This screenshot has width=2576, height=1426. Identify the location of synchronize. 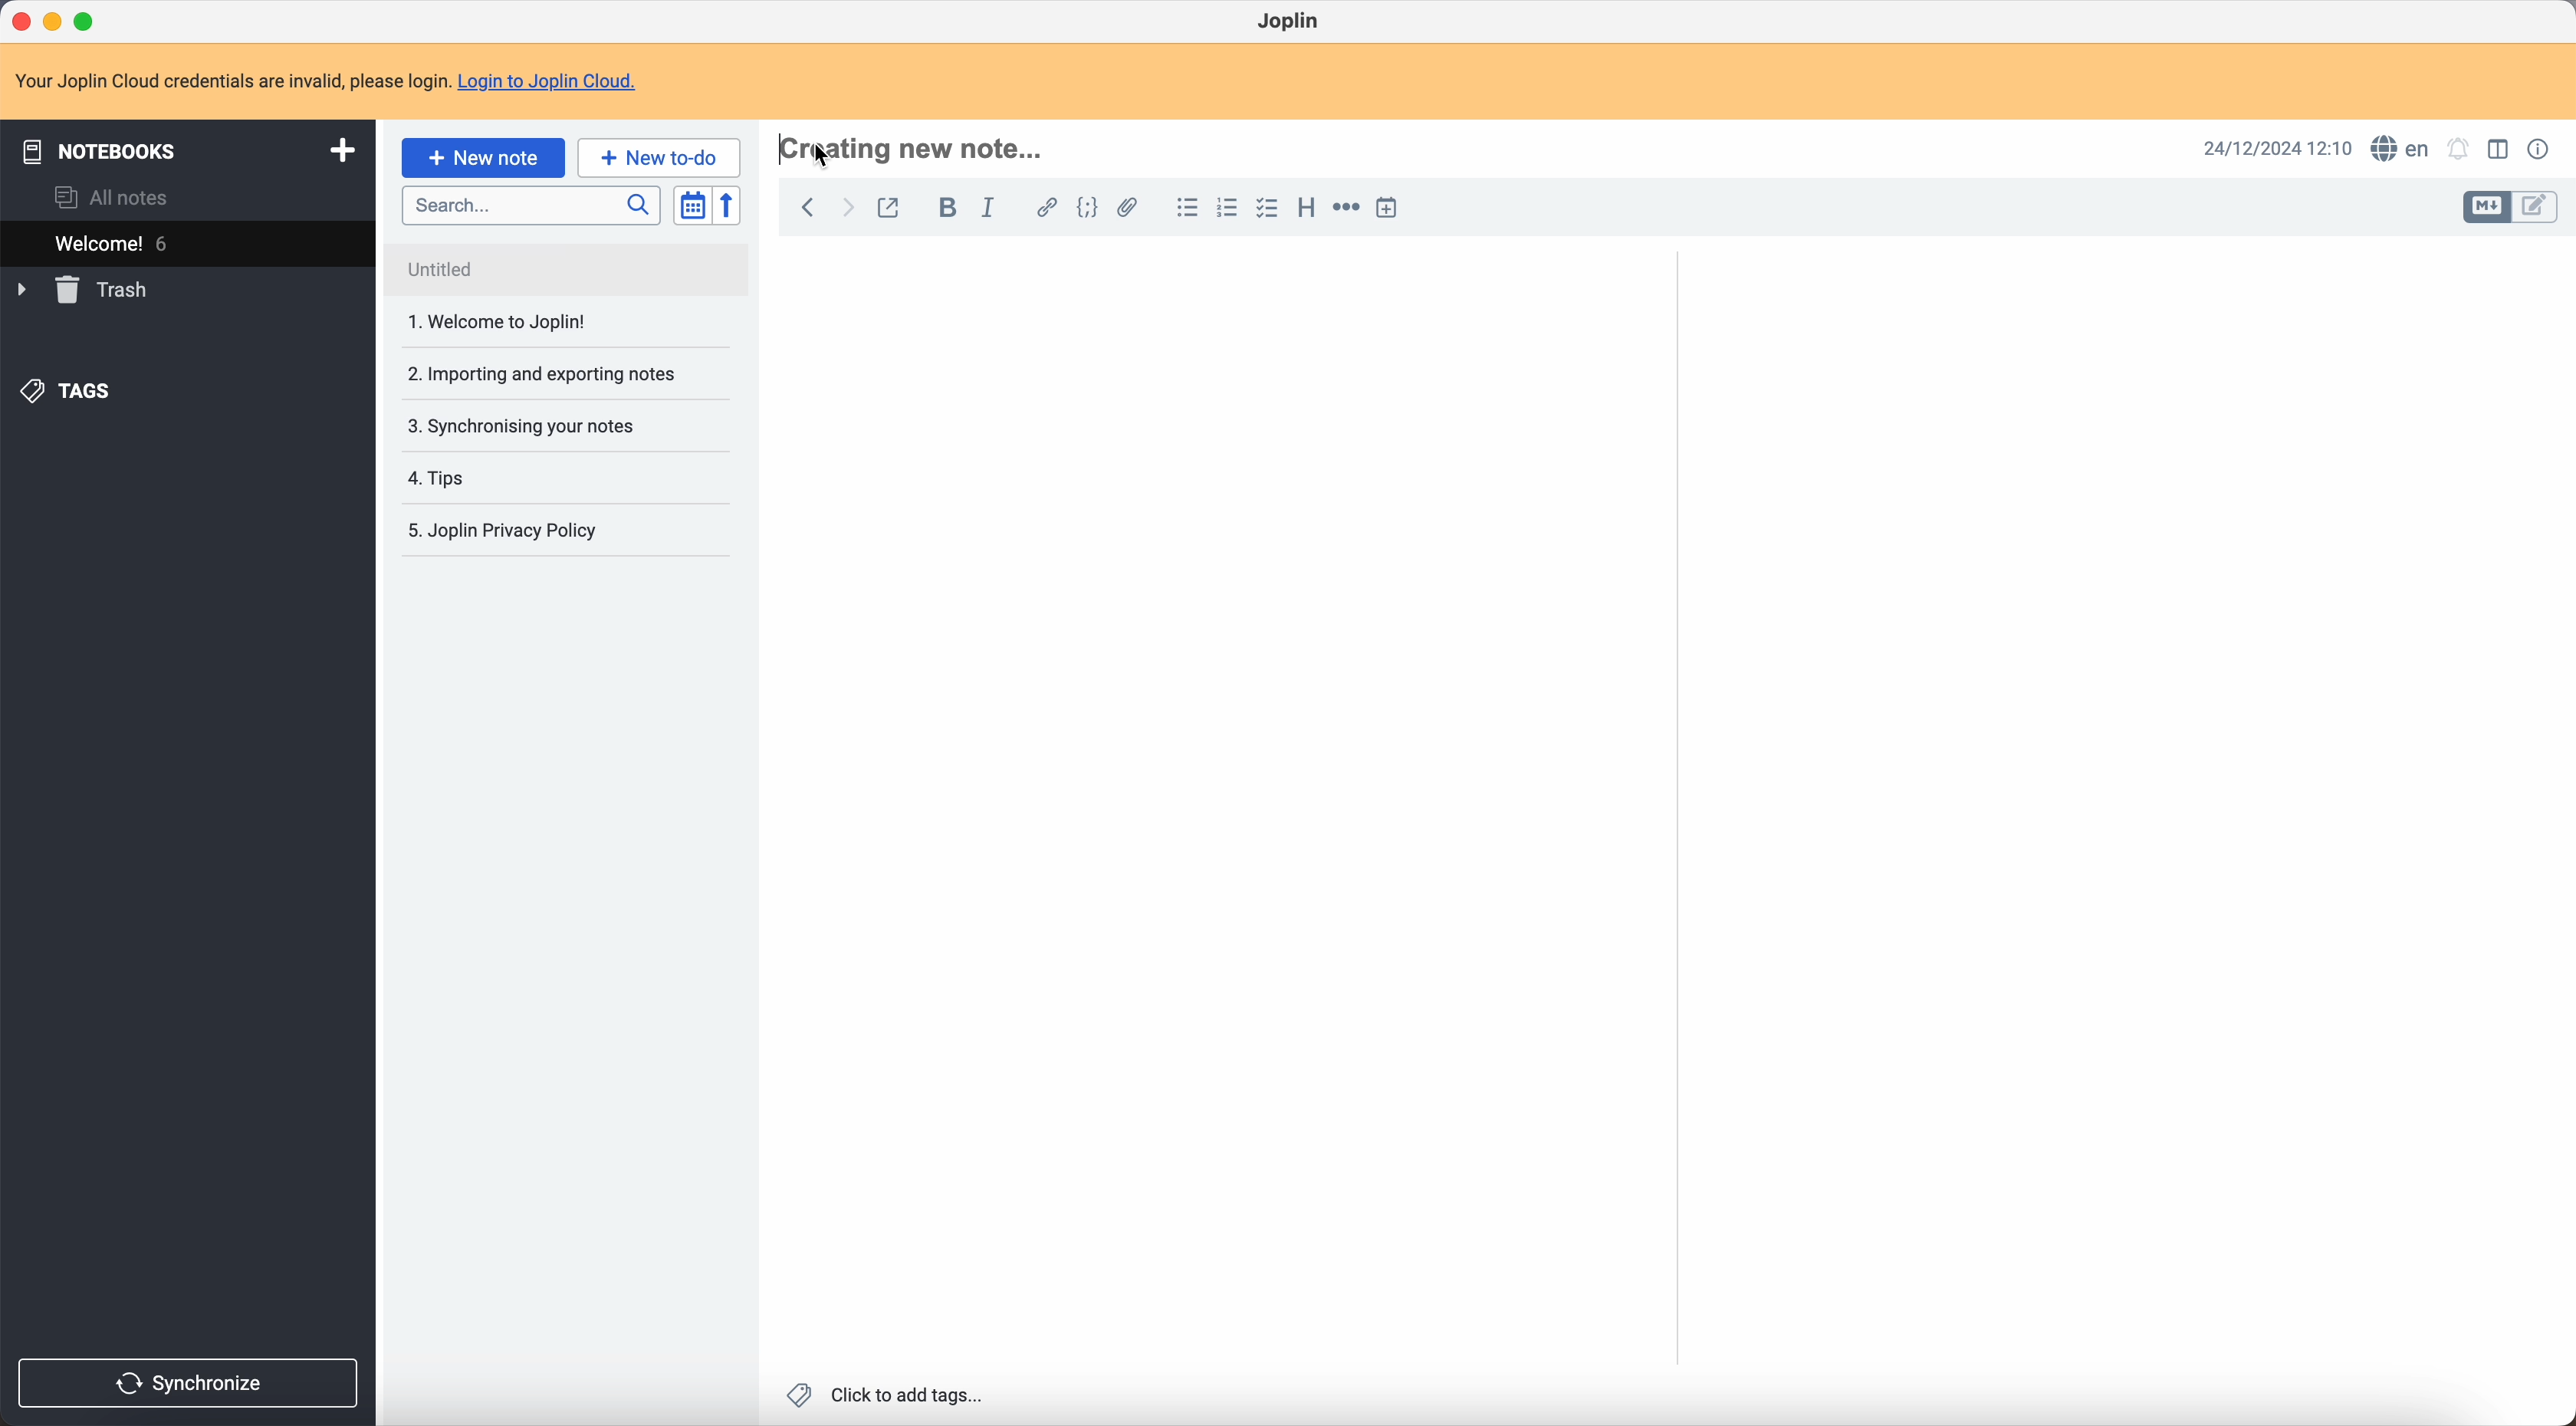
(190, 1384).